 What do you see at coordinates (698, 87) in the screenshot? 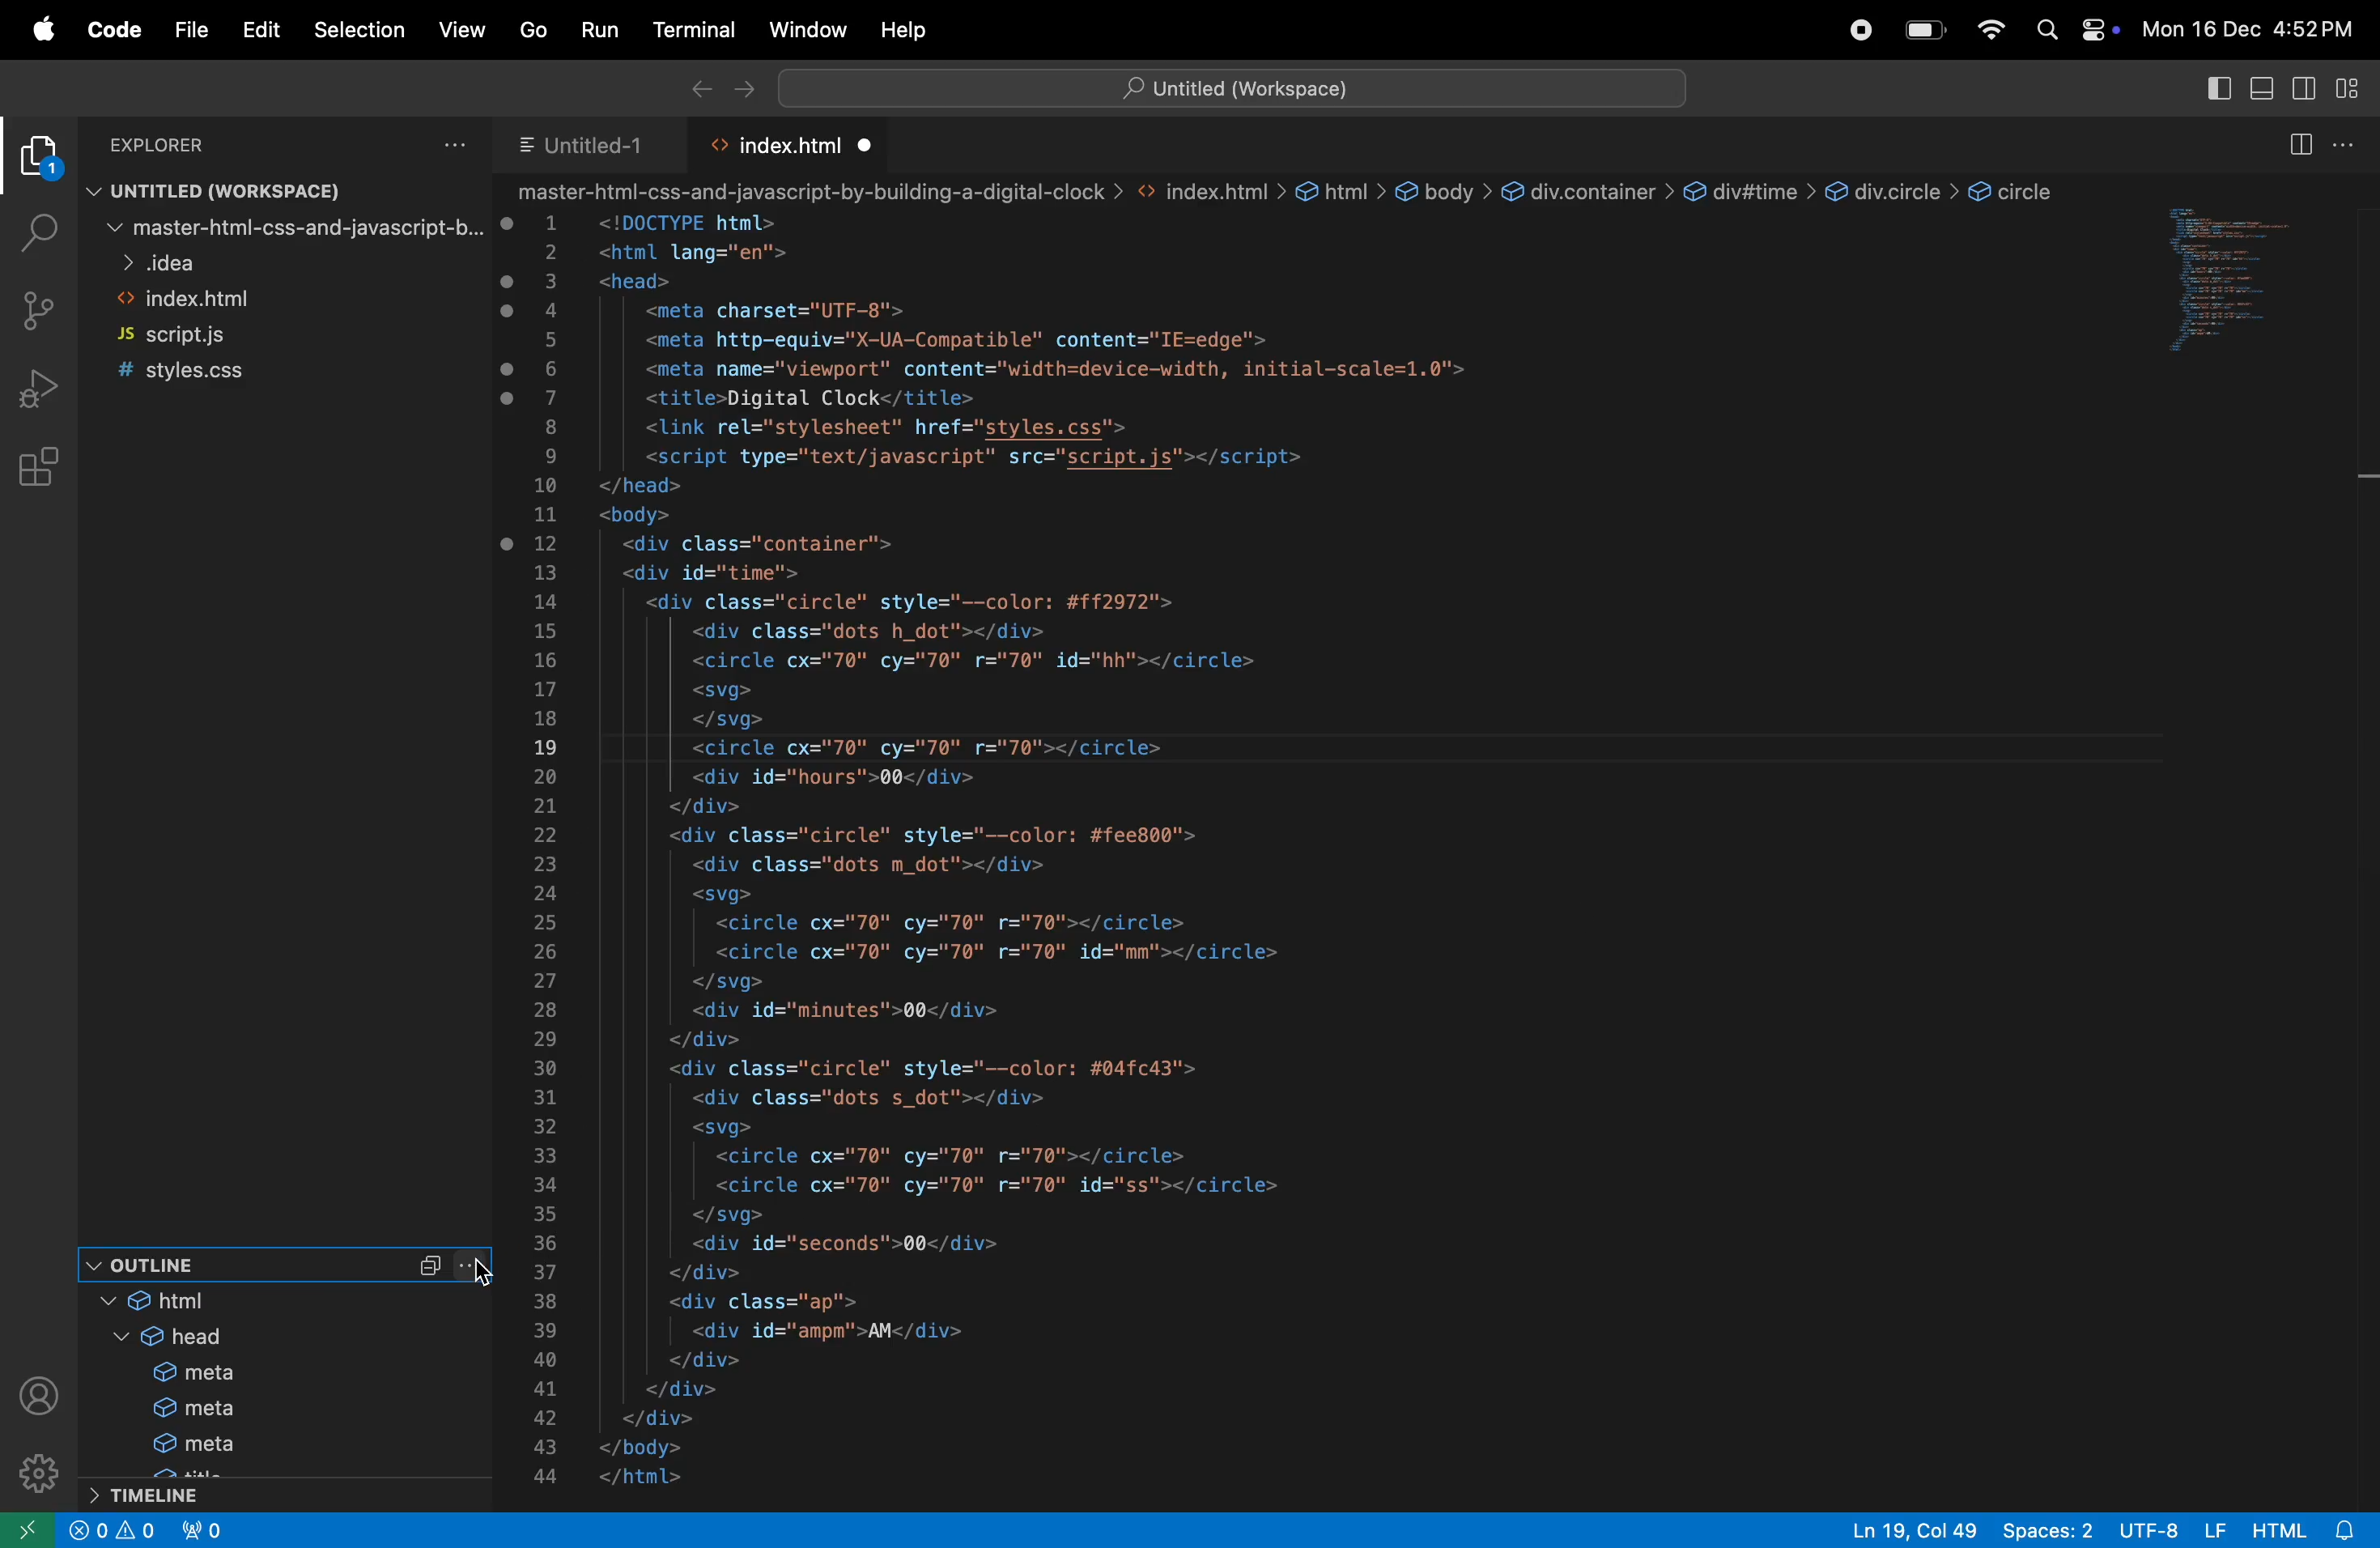
I see `backward` at bounding box center [698, 87].